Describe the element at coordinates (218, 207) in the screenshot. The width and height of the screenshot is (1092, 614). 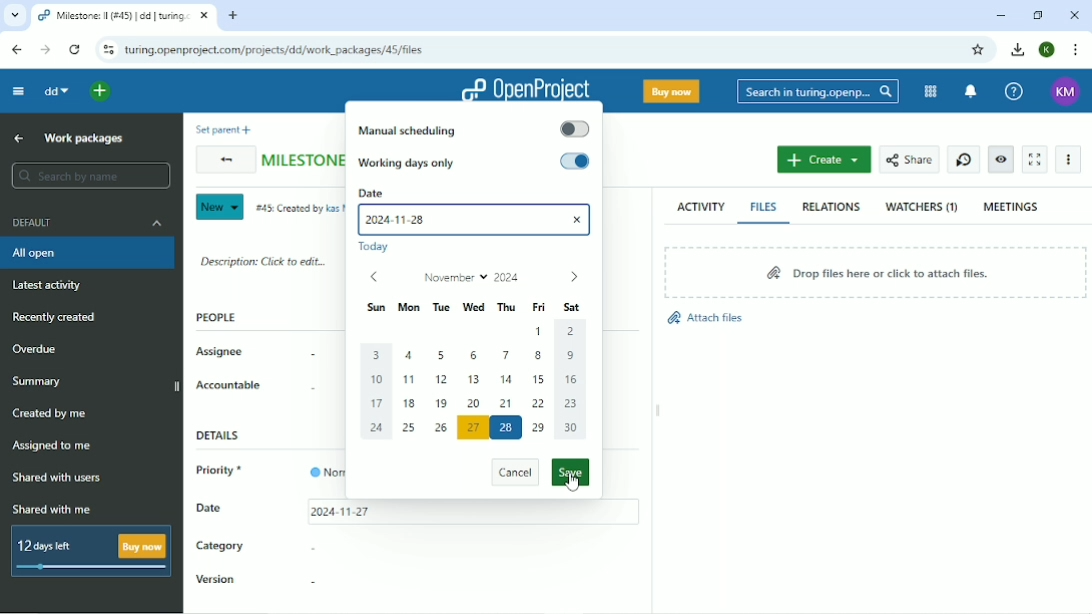
I see `New` at that location.